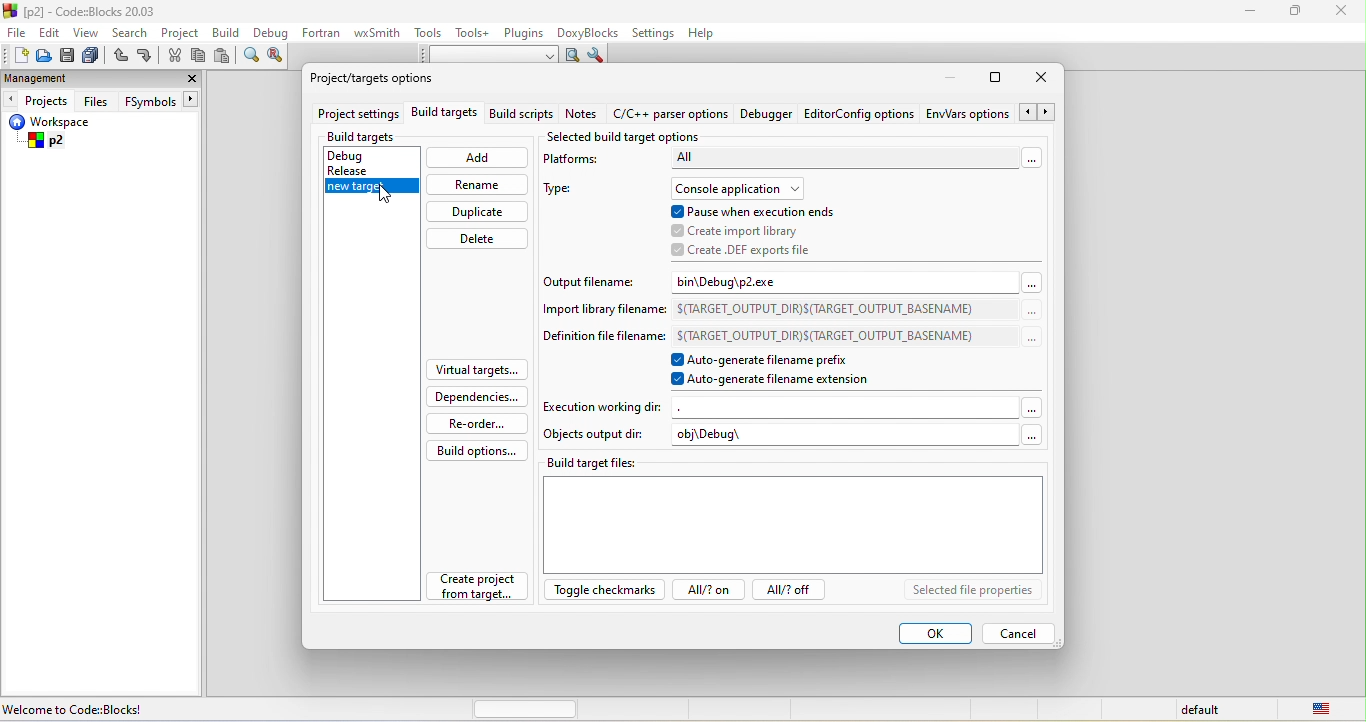 The height and width of the screenshot is (722, 1366). Describe the element at coordinates (130, 31) in the screenshot. I see `search` at that location.